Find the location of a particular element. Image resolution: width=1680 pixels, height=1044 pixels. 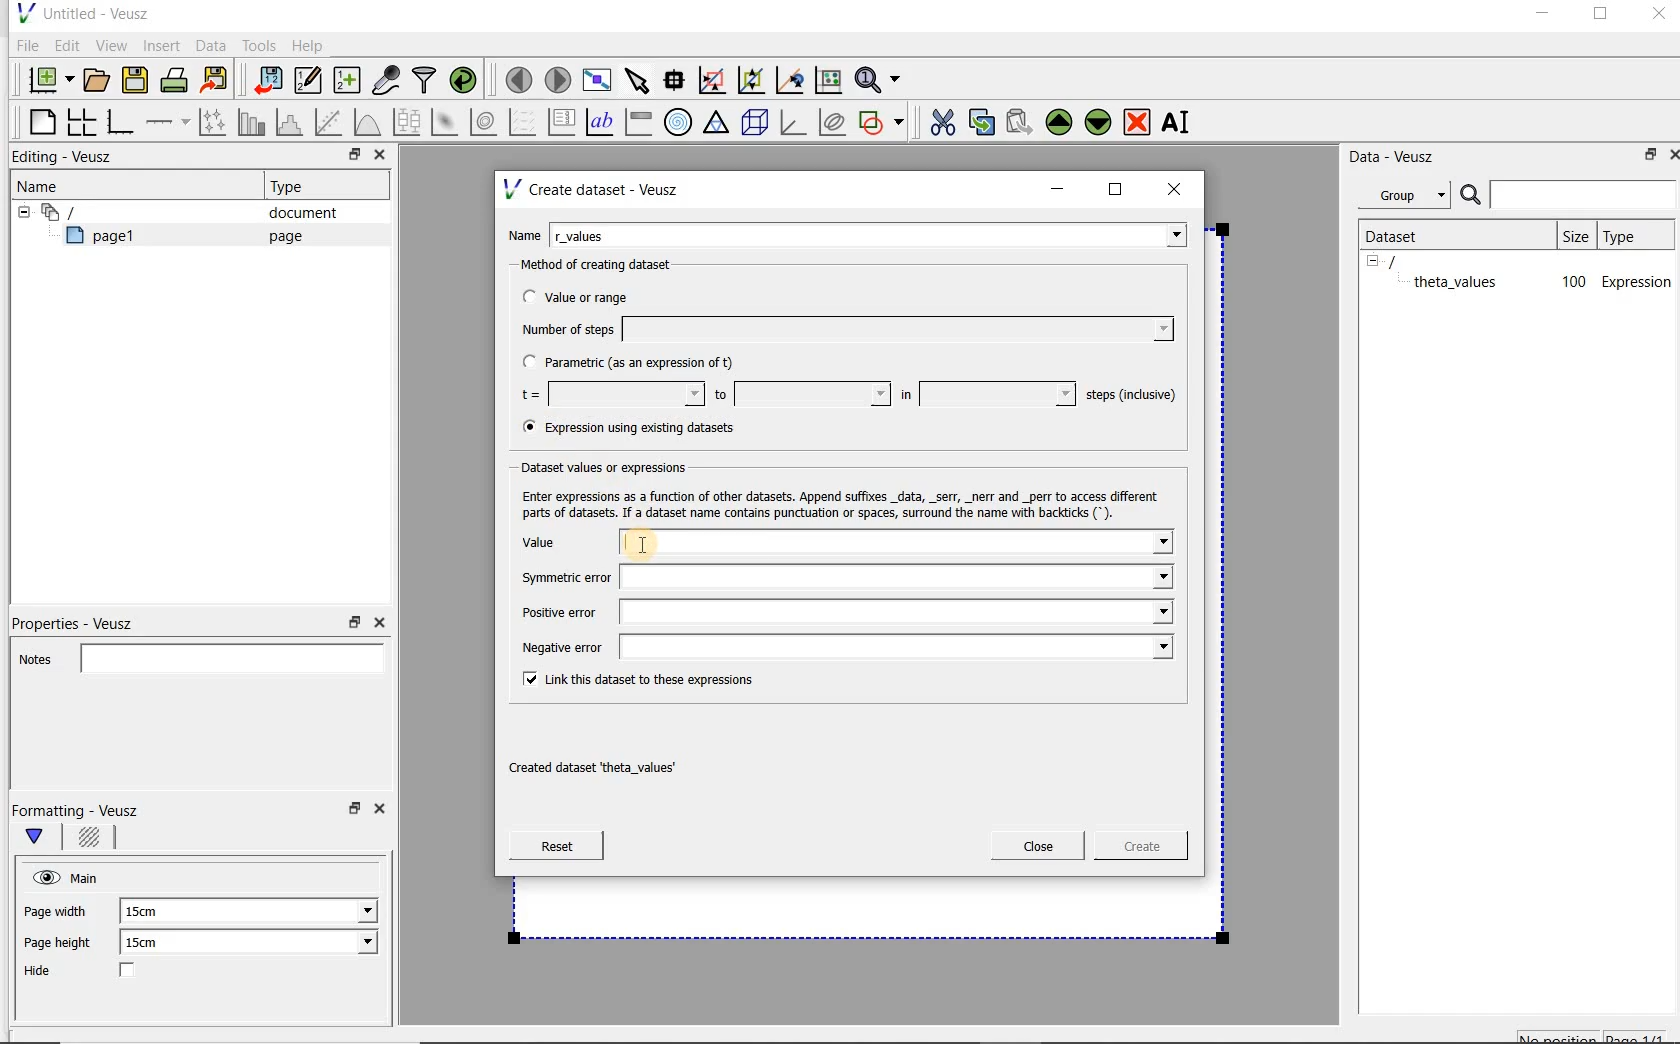

Editing - Veusz is located at coordinates (67, 158).